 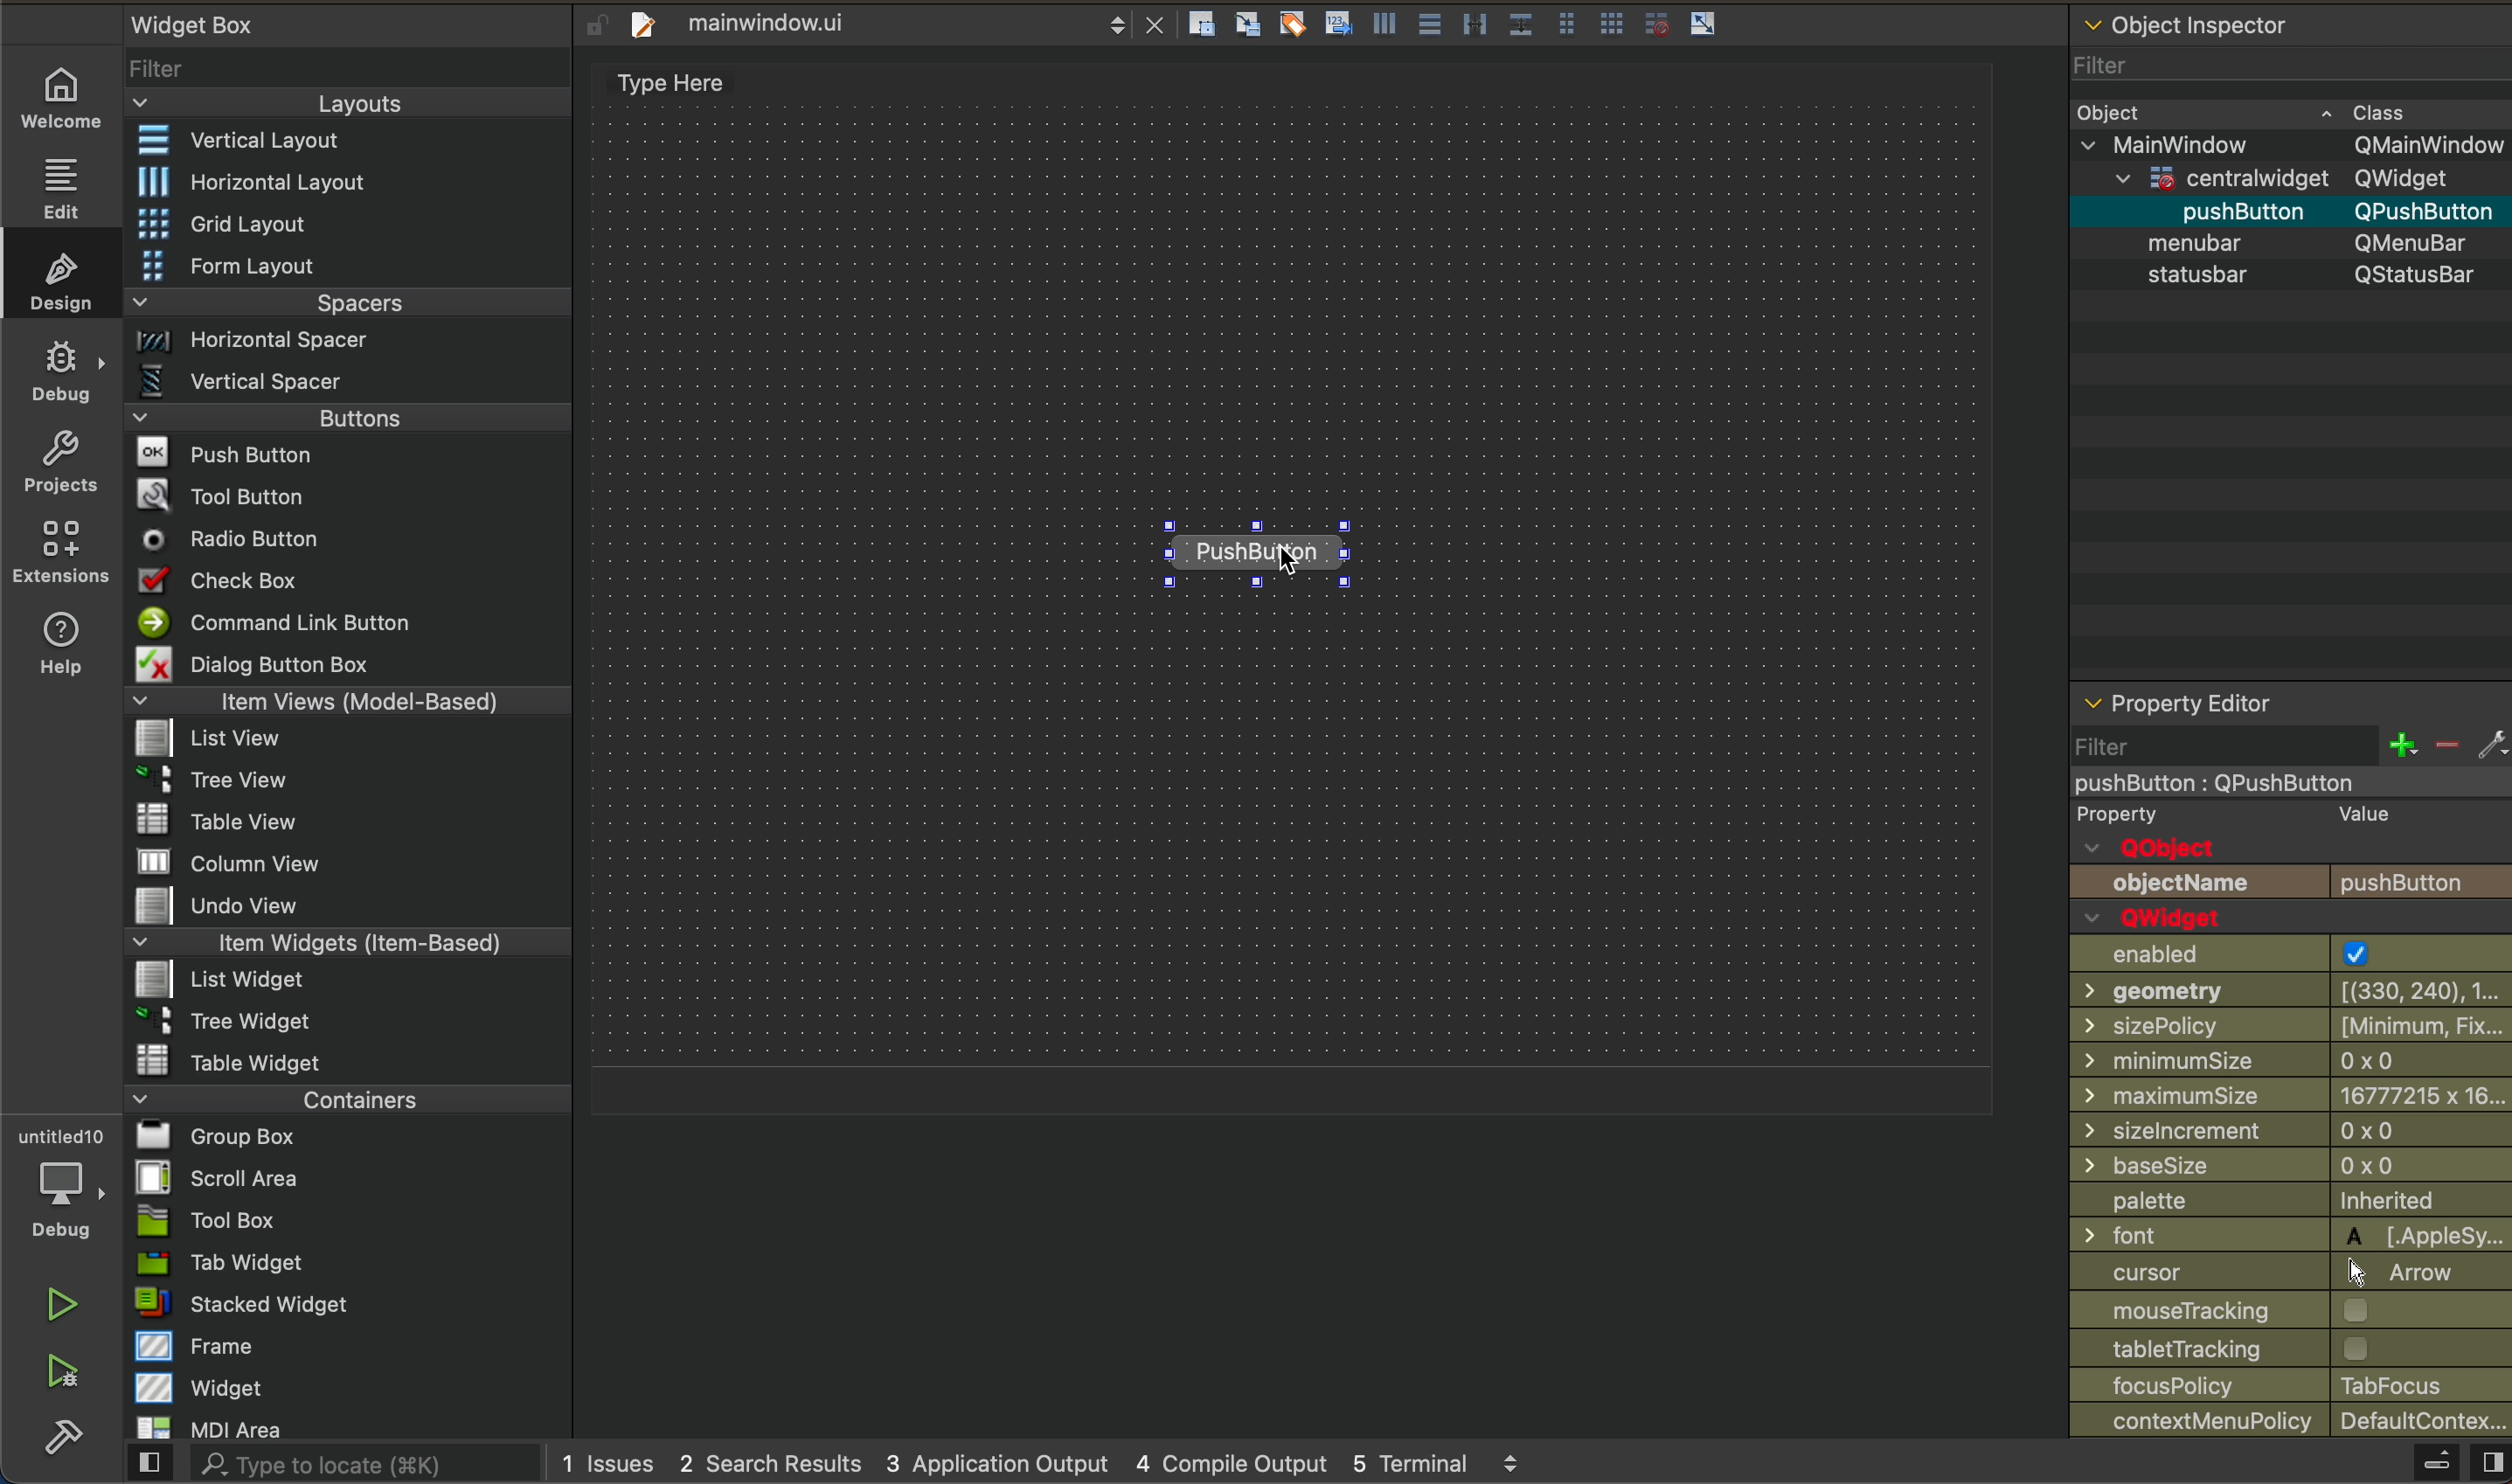 What do you see at coordinates (2291, 749) in the screenshot?
I see `filter section` at bounding box center [2291, 749].